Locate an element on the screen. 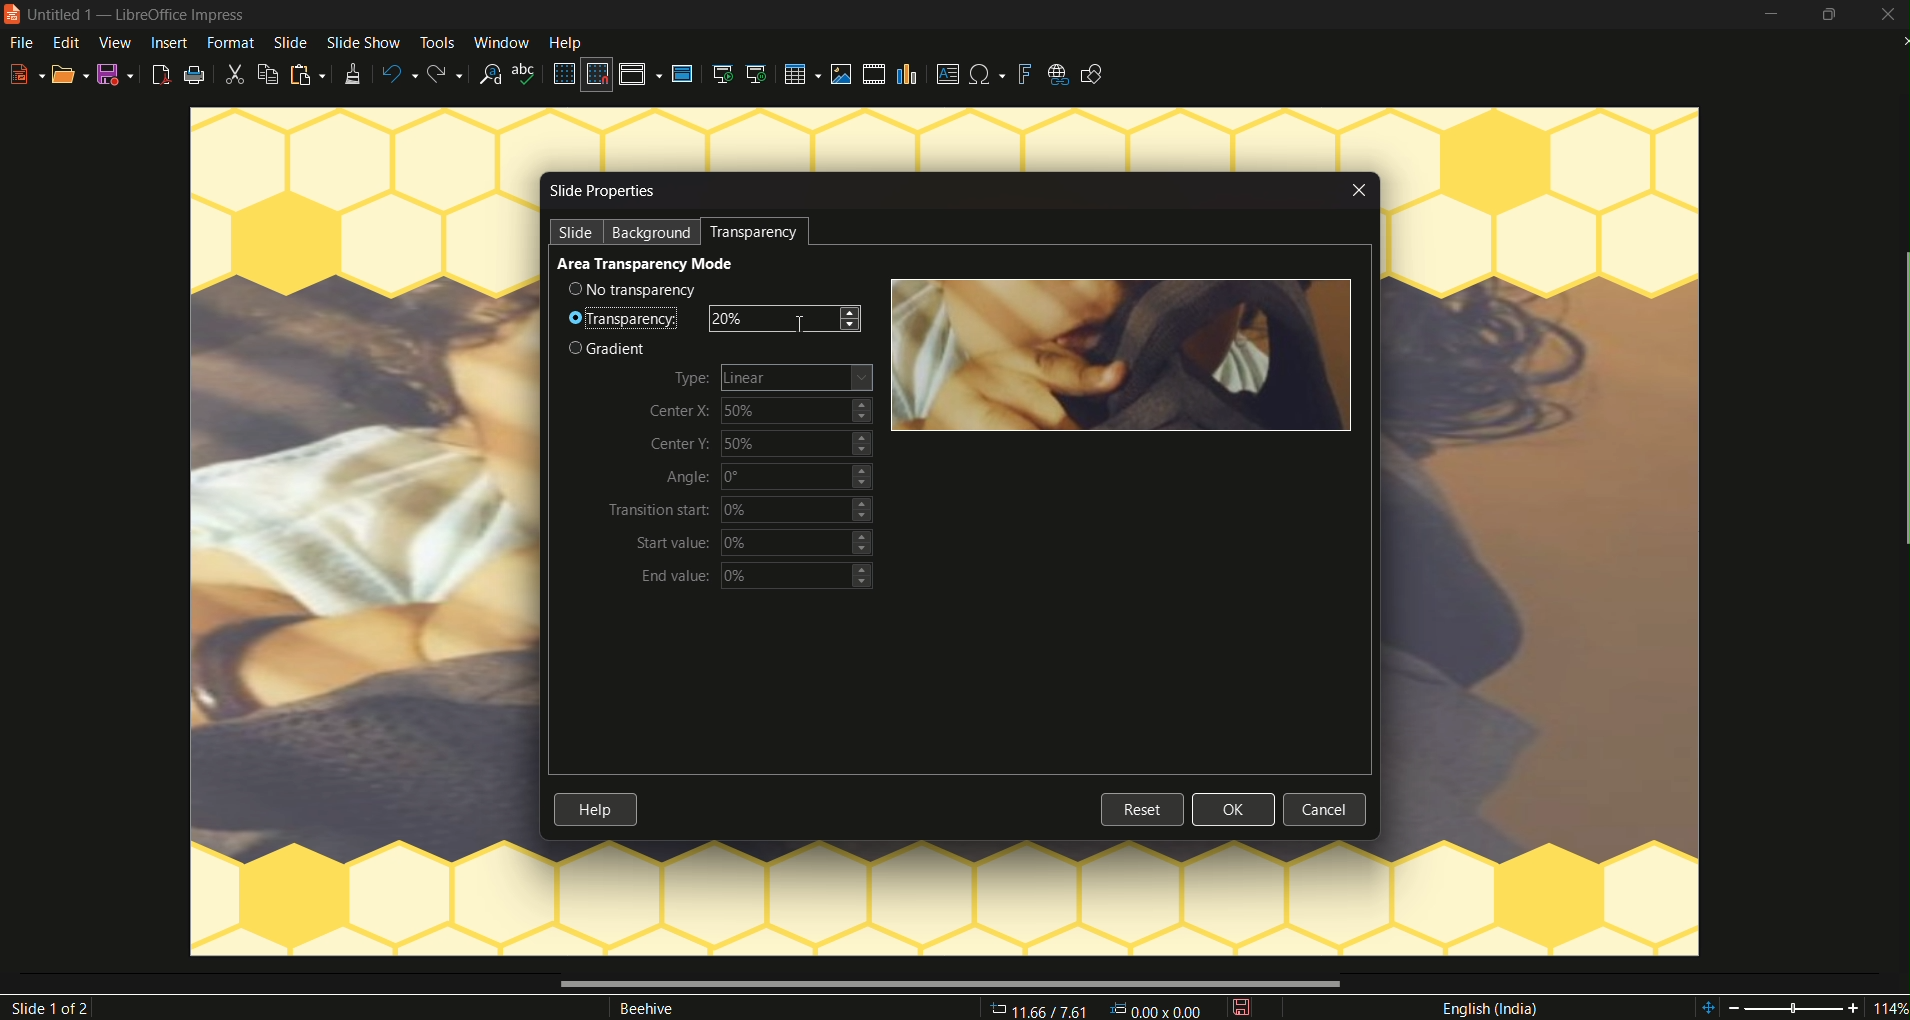  display views is located at coordinates (642, 74).